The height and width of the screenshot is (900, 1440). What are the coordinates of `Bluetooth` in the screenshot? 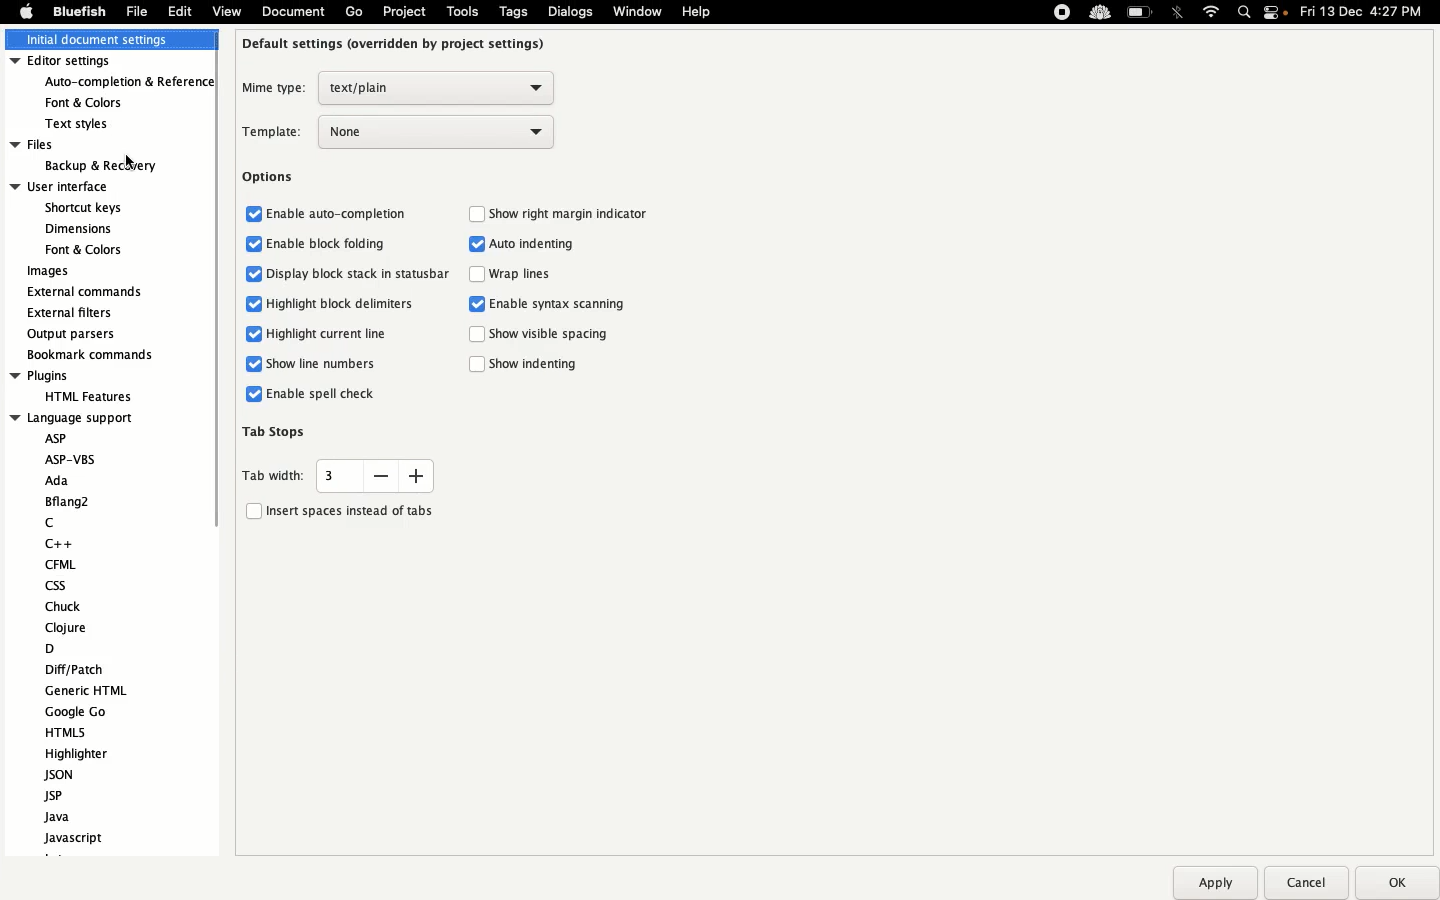 It's located at (1176, 12).